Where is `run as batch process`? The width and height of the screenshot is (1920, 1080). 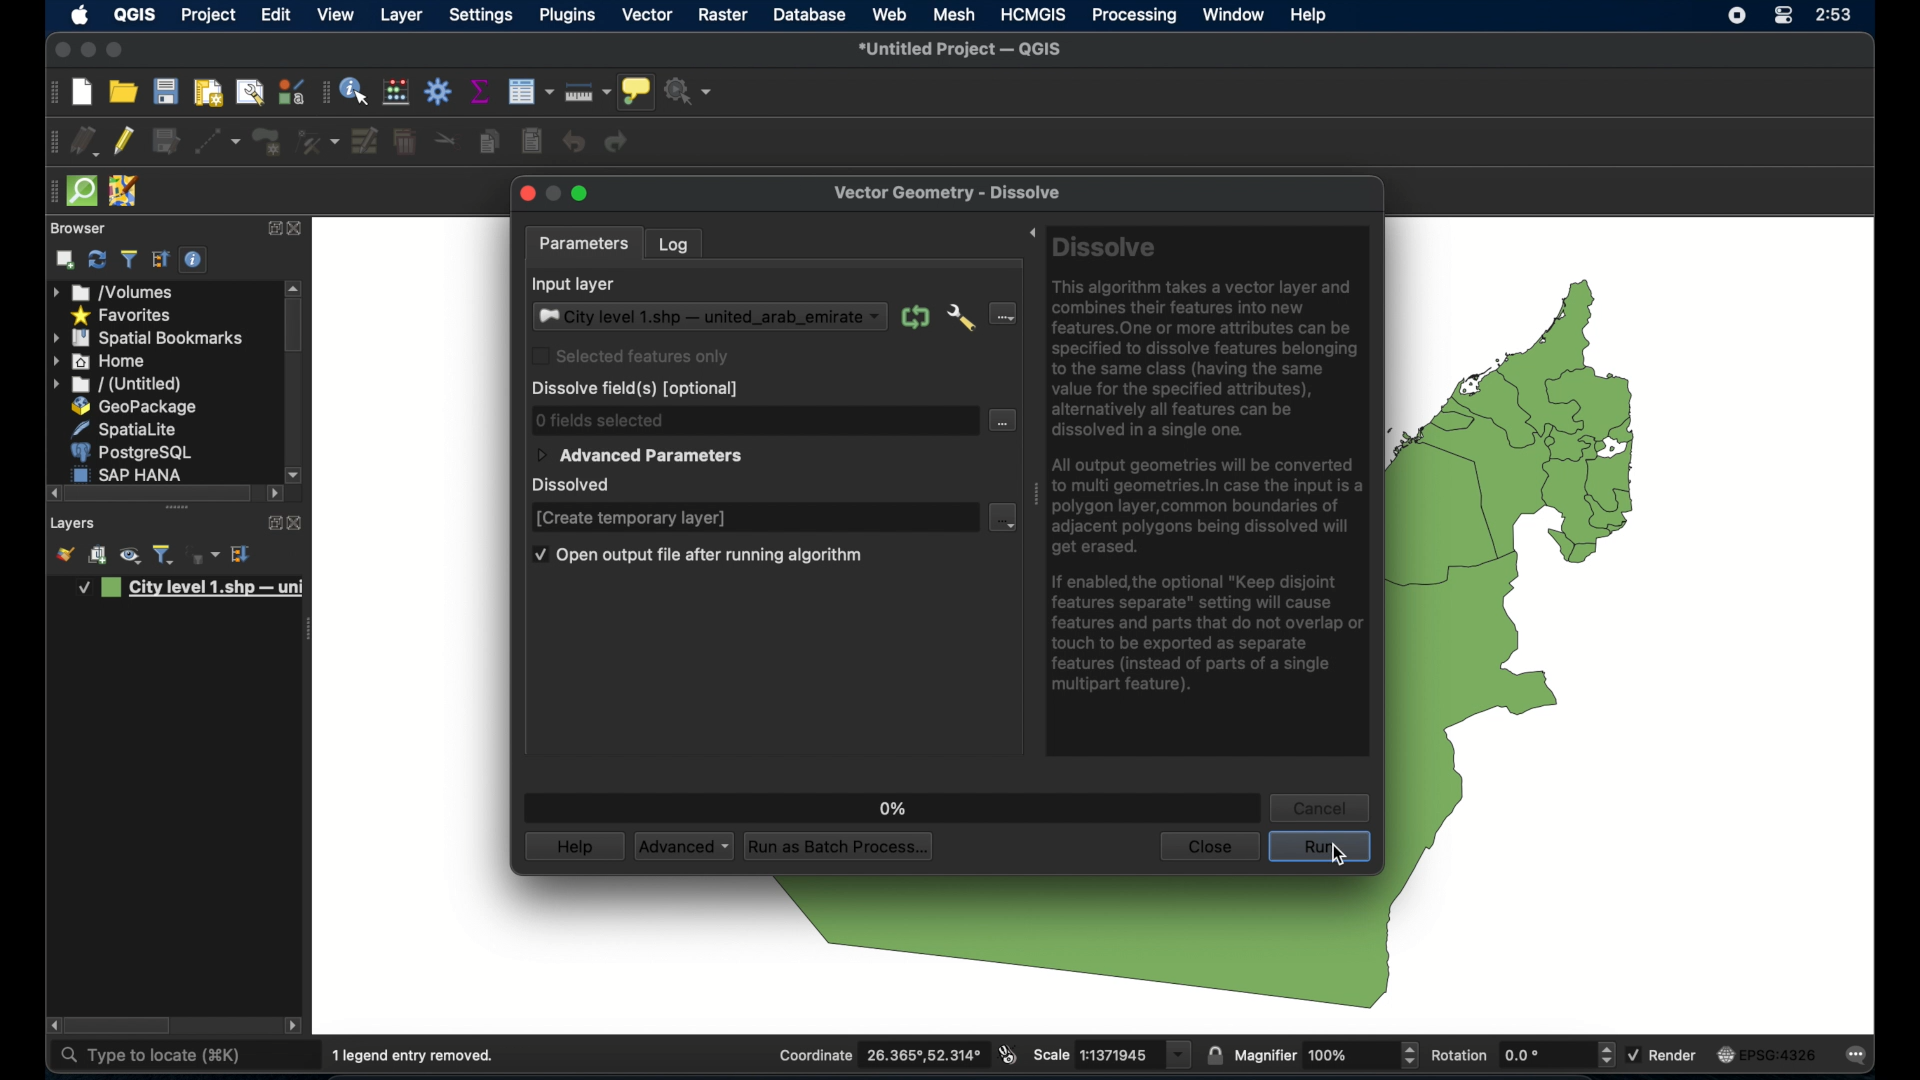
run as batch process is located at coordinates (841, 847).